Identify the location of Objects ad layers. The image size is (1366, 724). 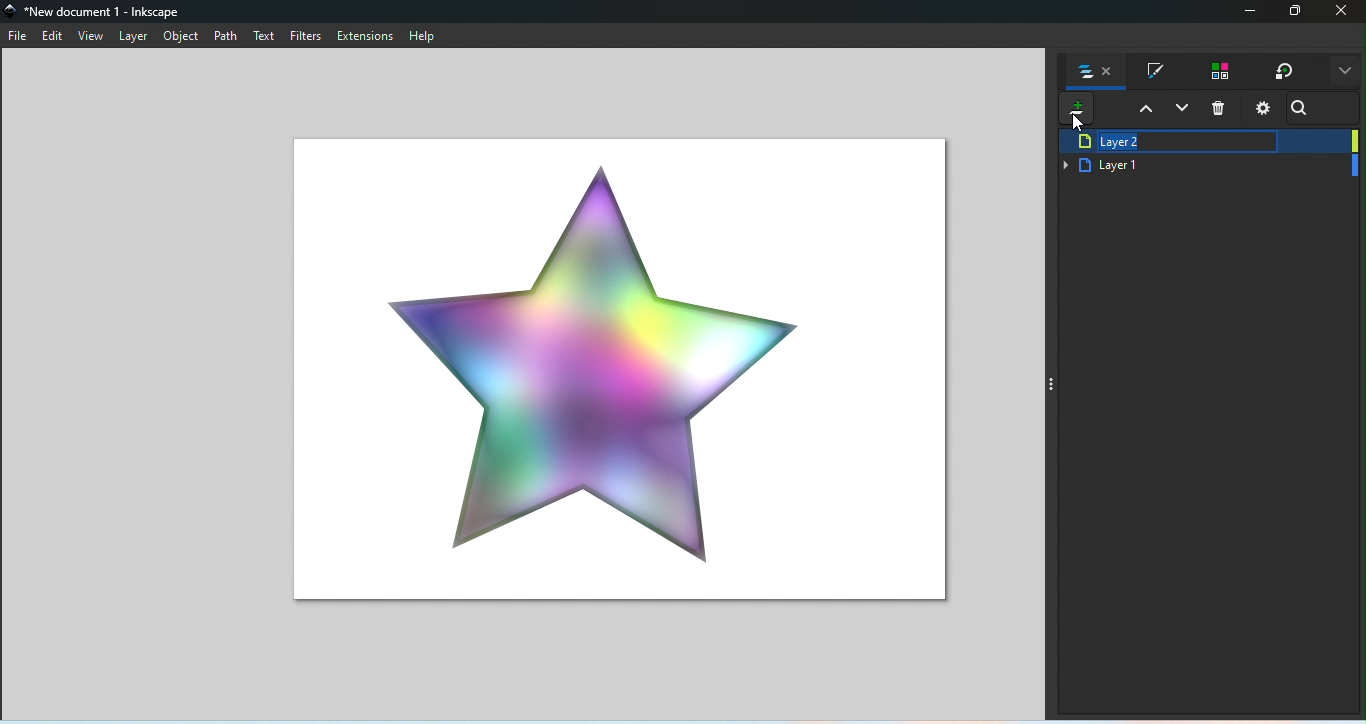
(1098, 74).